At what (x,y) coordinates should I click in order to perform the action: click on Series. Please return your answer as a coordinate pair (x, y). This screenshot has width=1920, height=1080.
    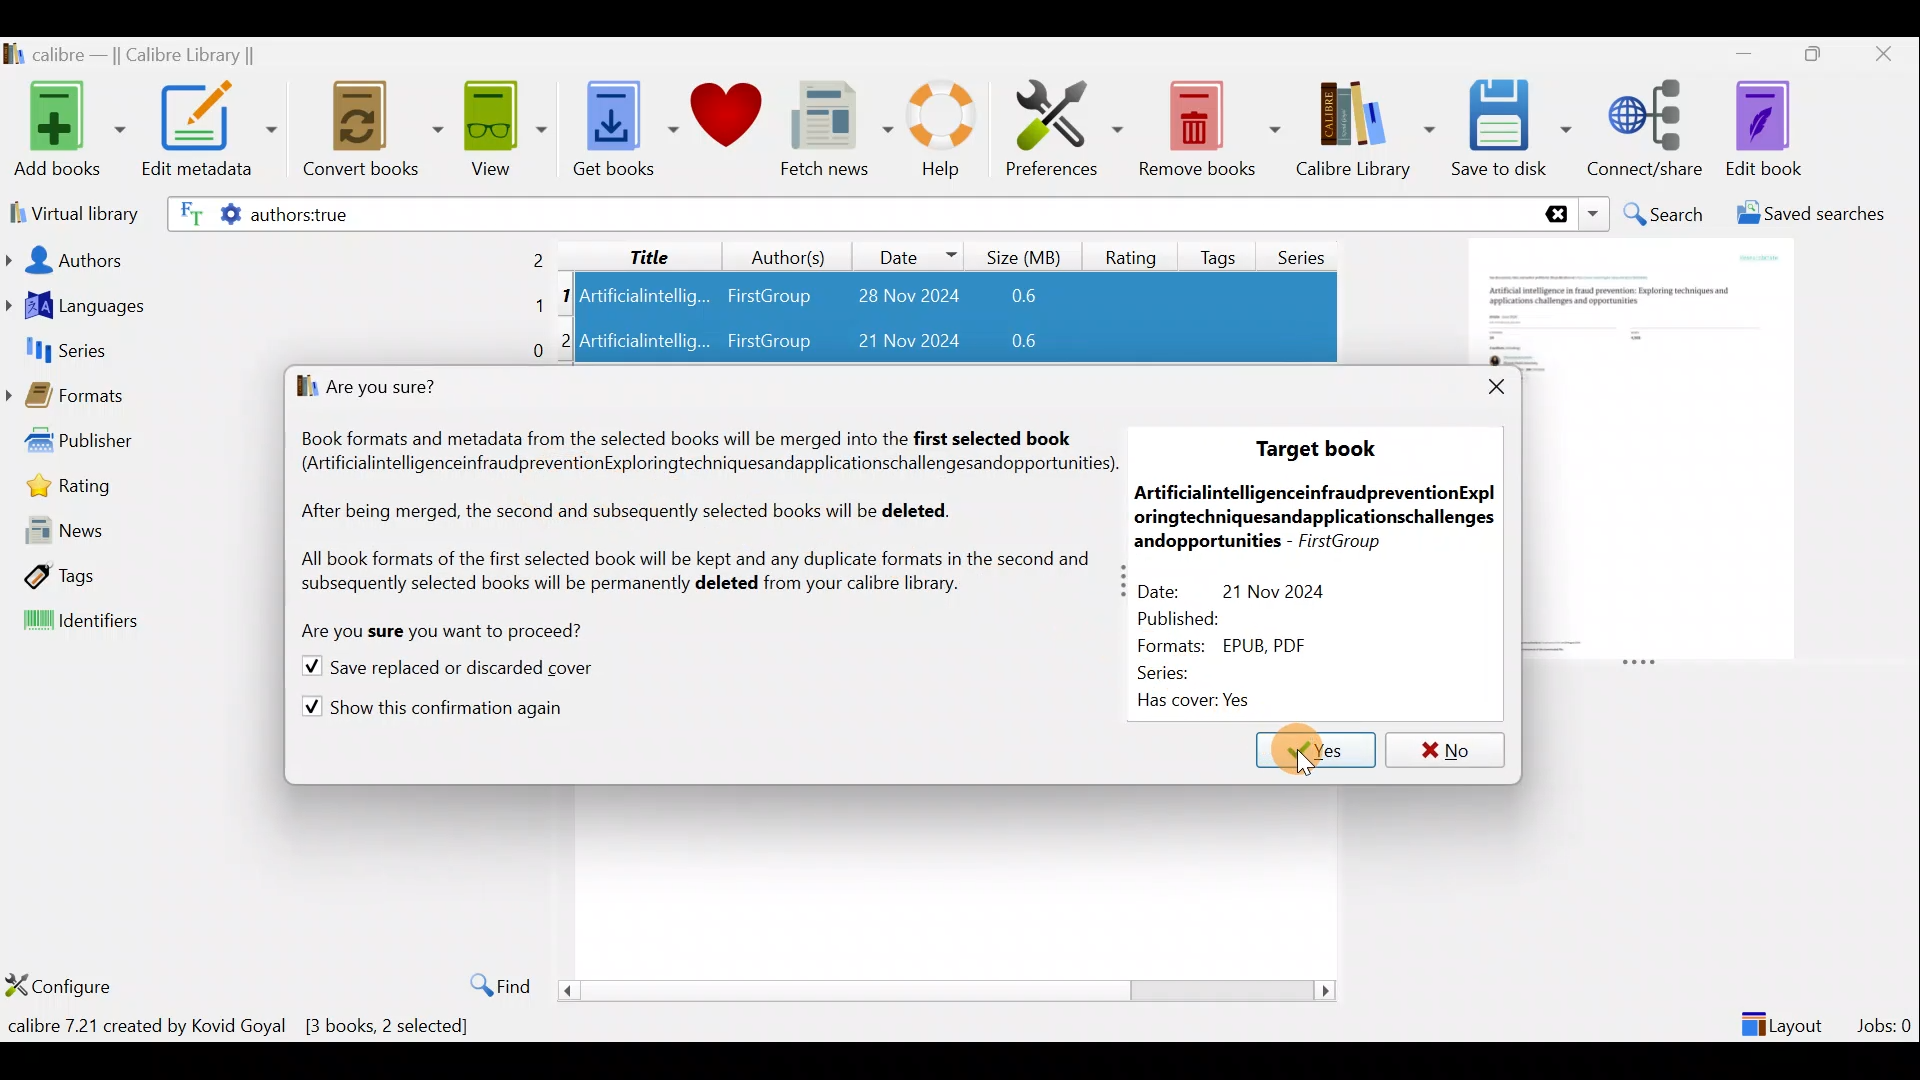
    Looking at the image, I should click on (277, 349).